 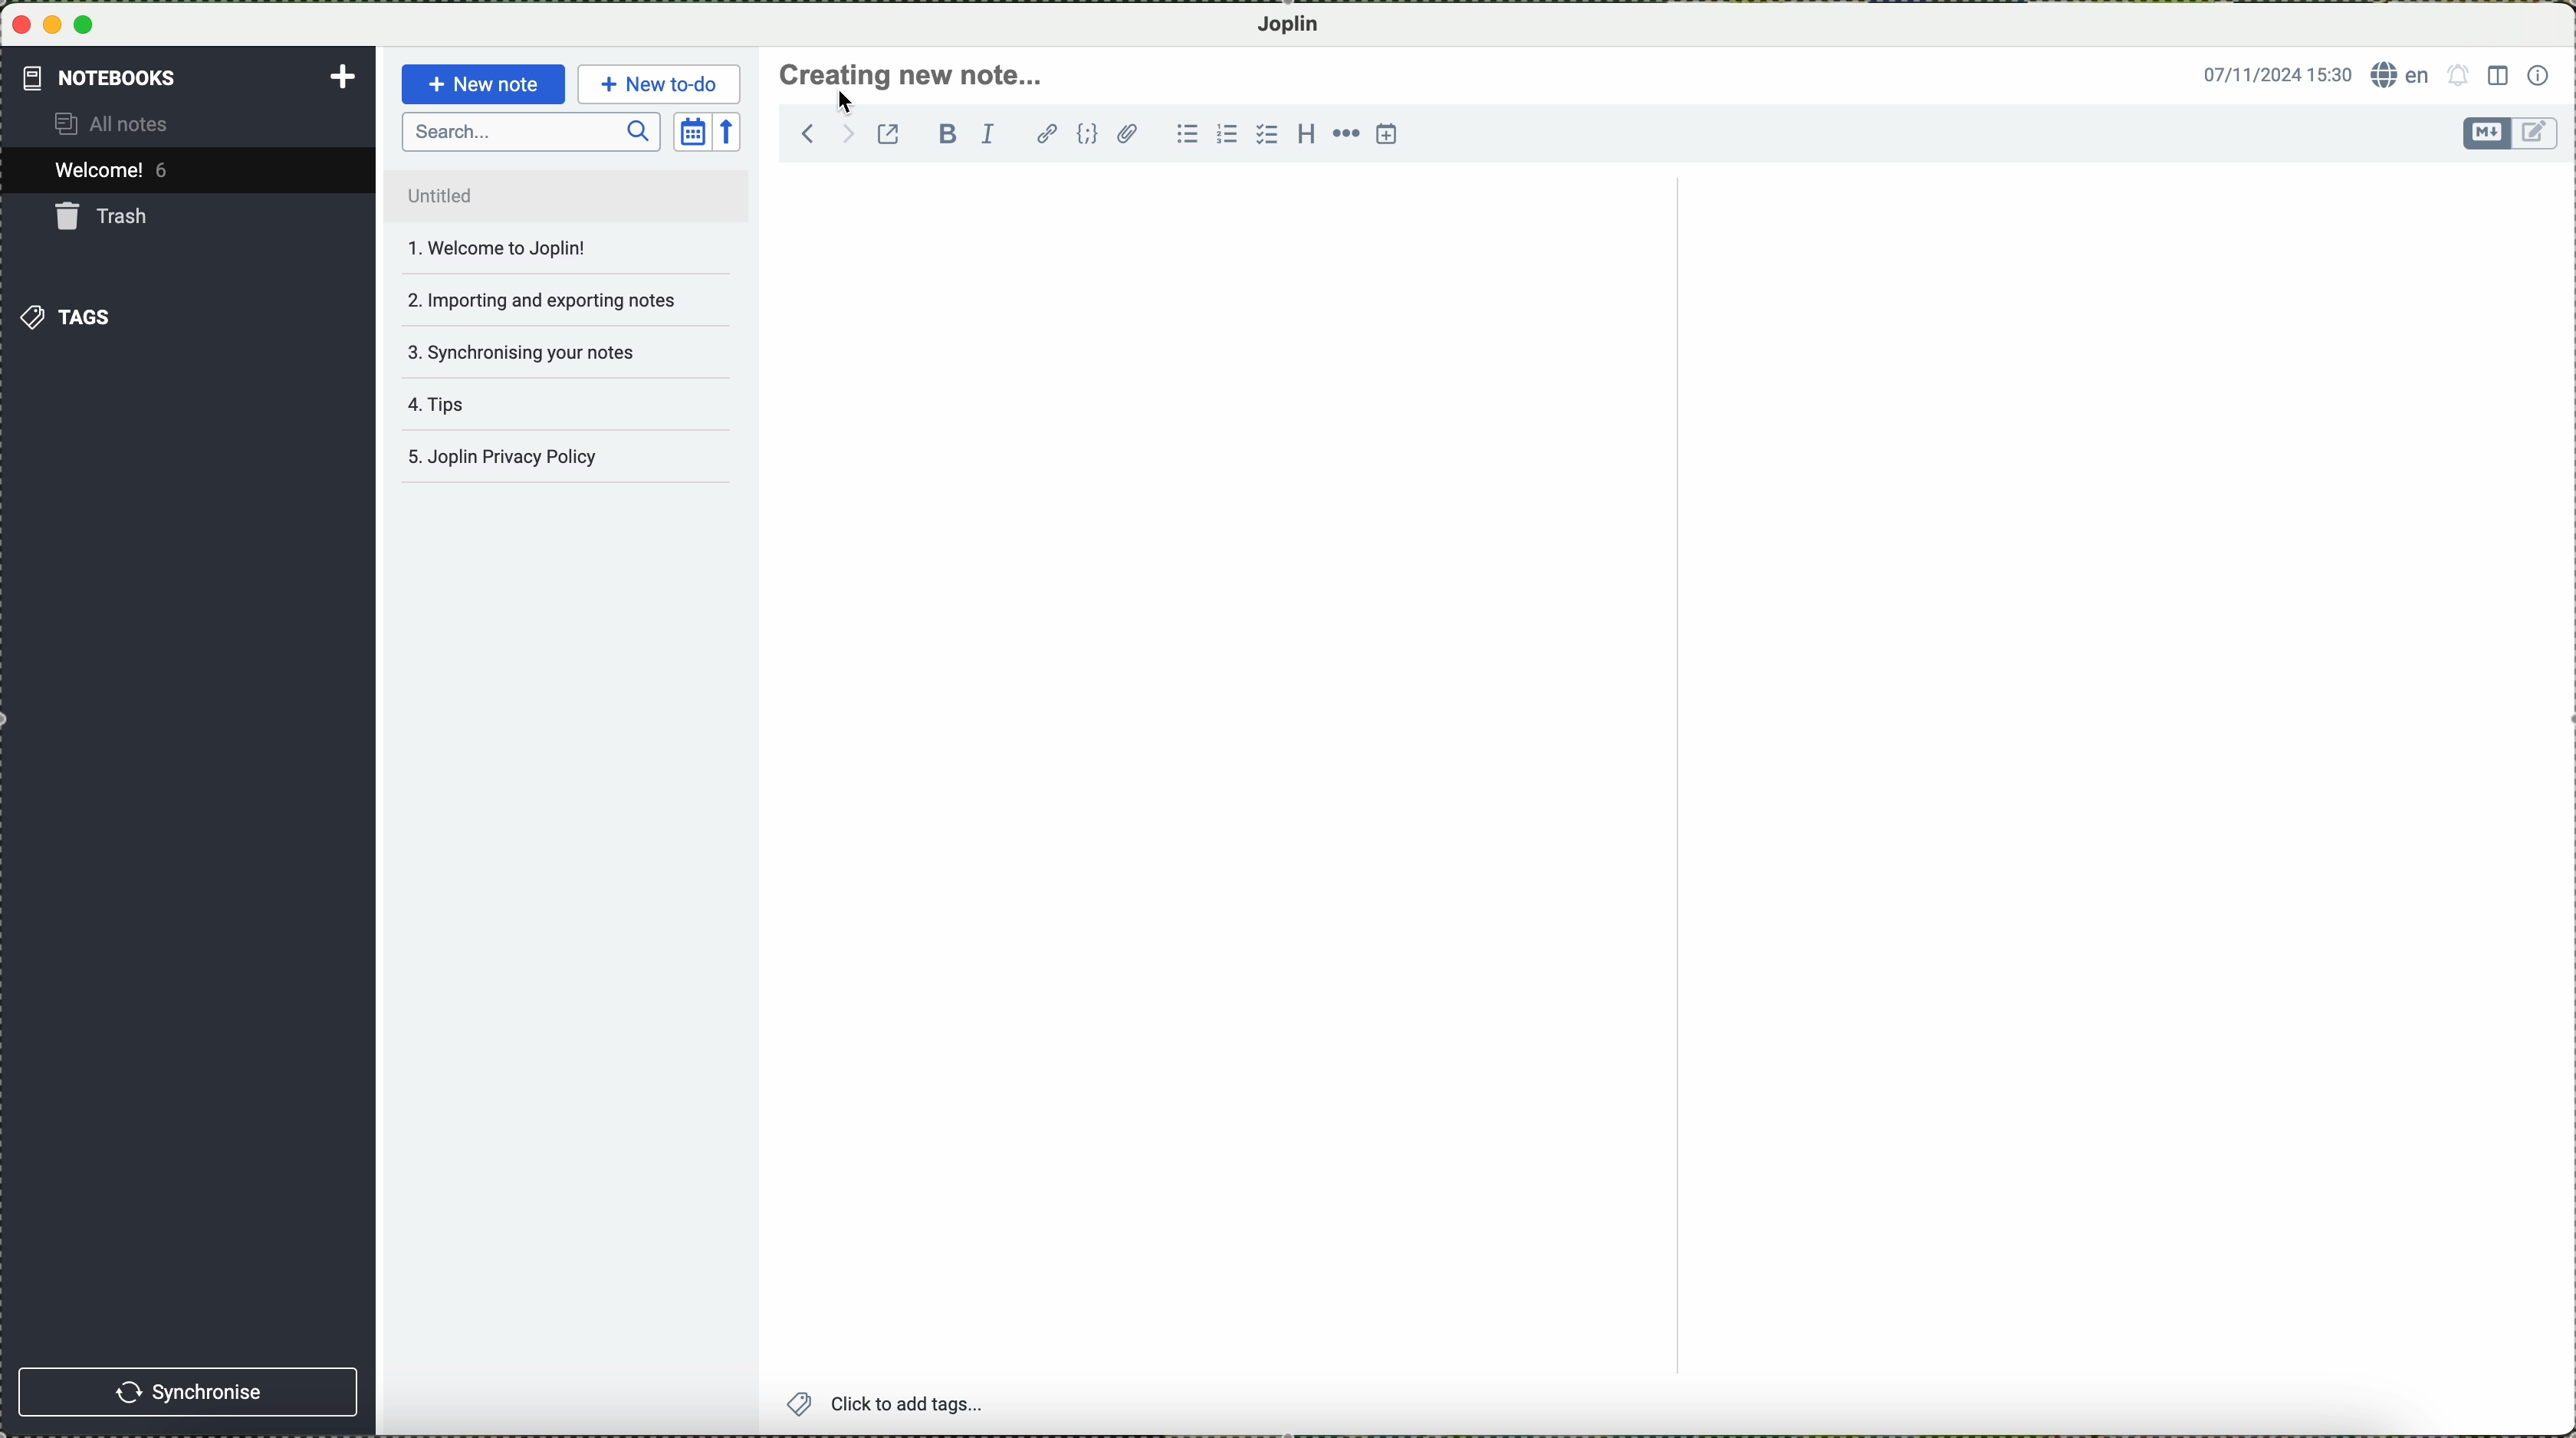 What do you see at coordinates (812, 136) in the screenshot?
I see `navigate` at bounding box center [812, 136].